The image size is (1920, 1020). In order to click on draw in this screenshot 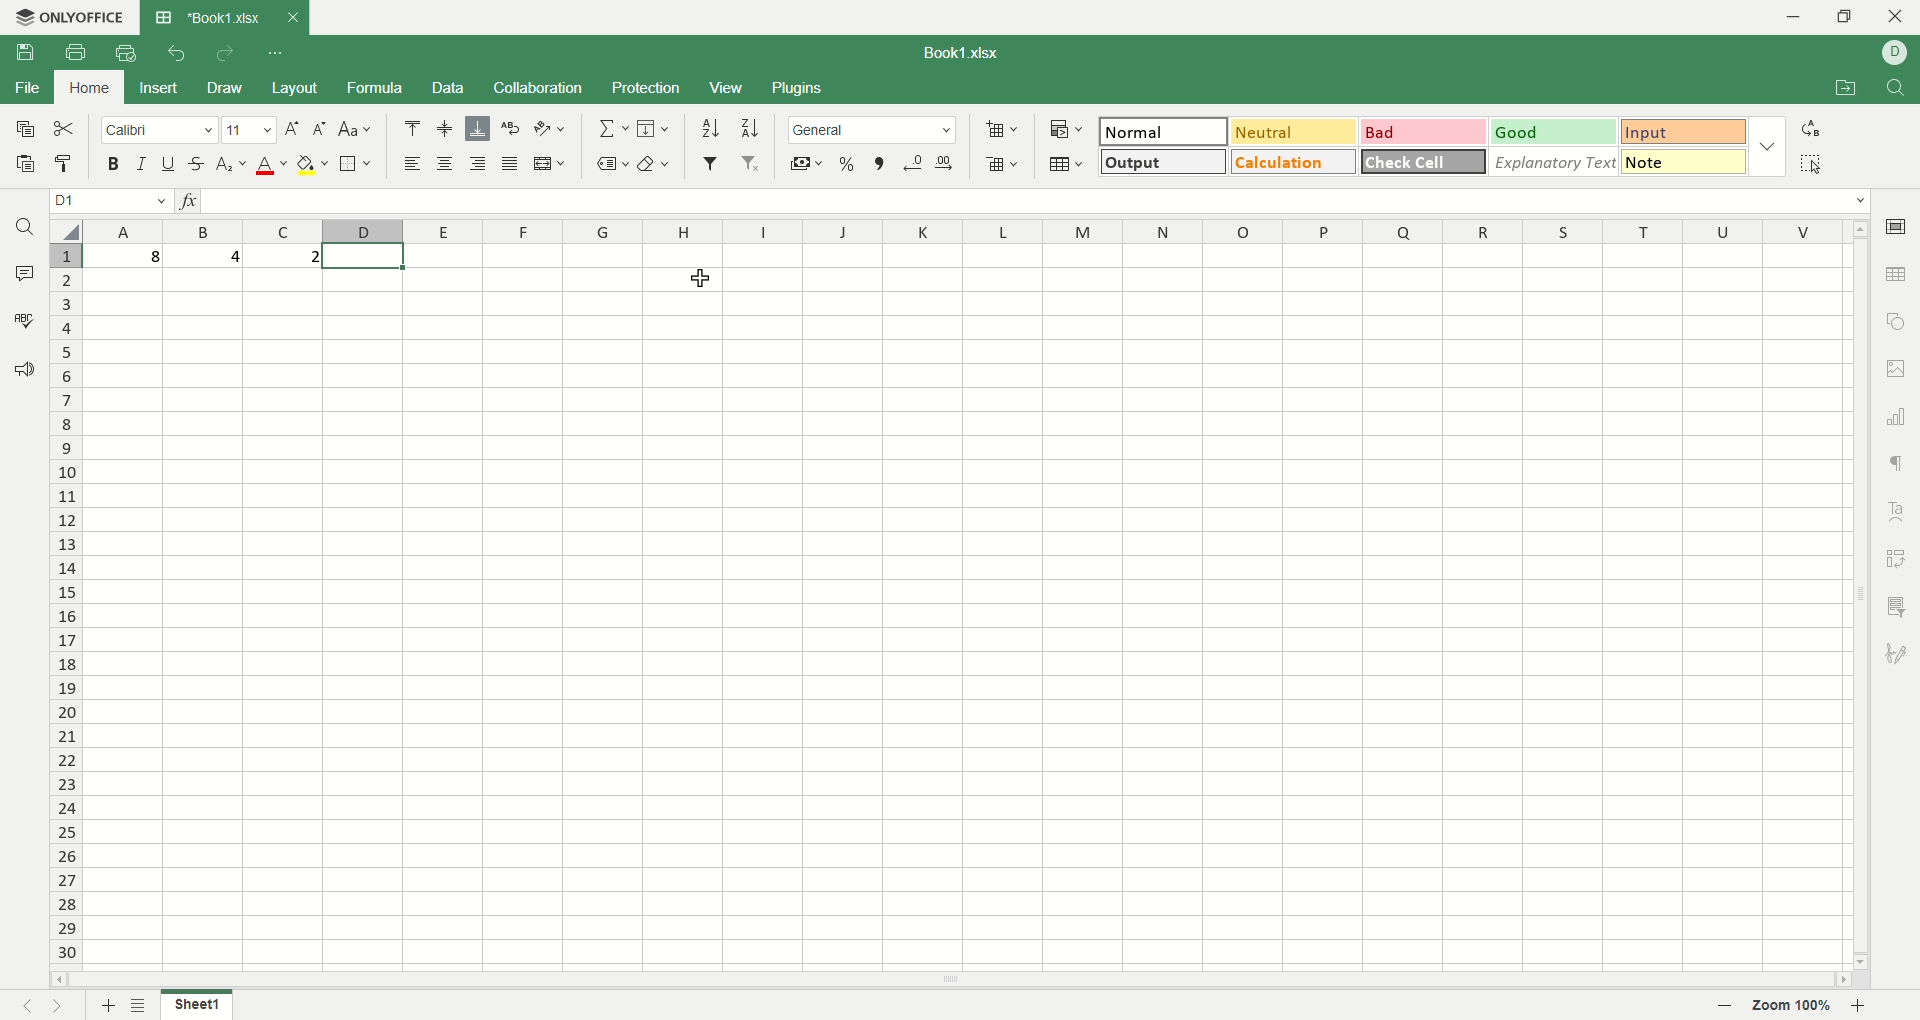, I will do `click(223, 87)`.